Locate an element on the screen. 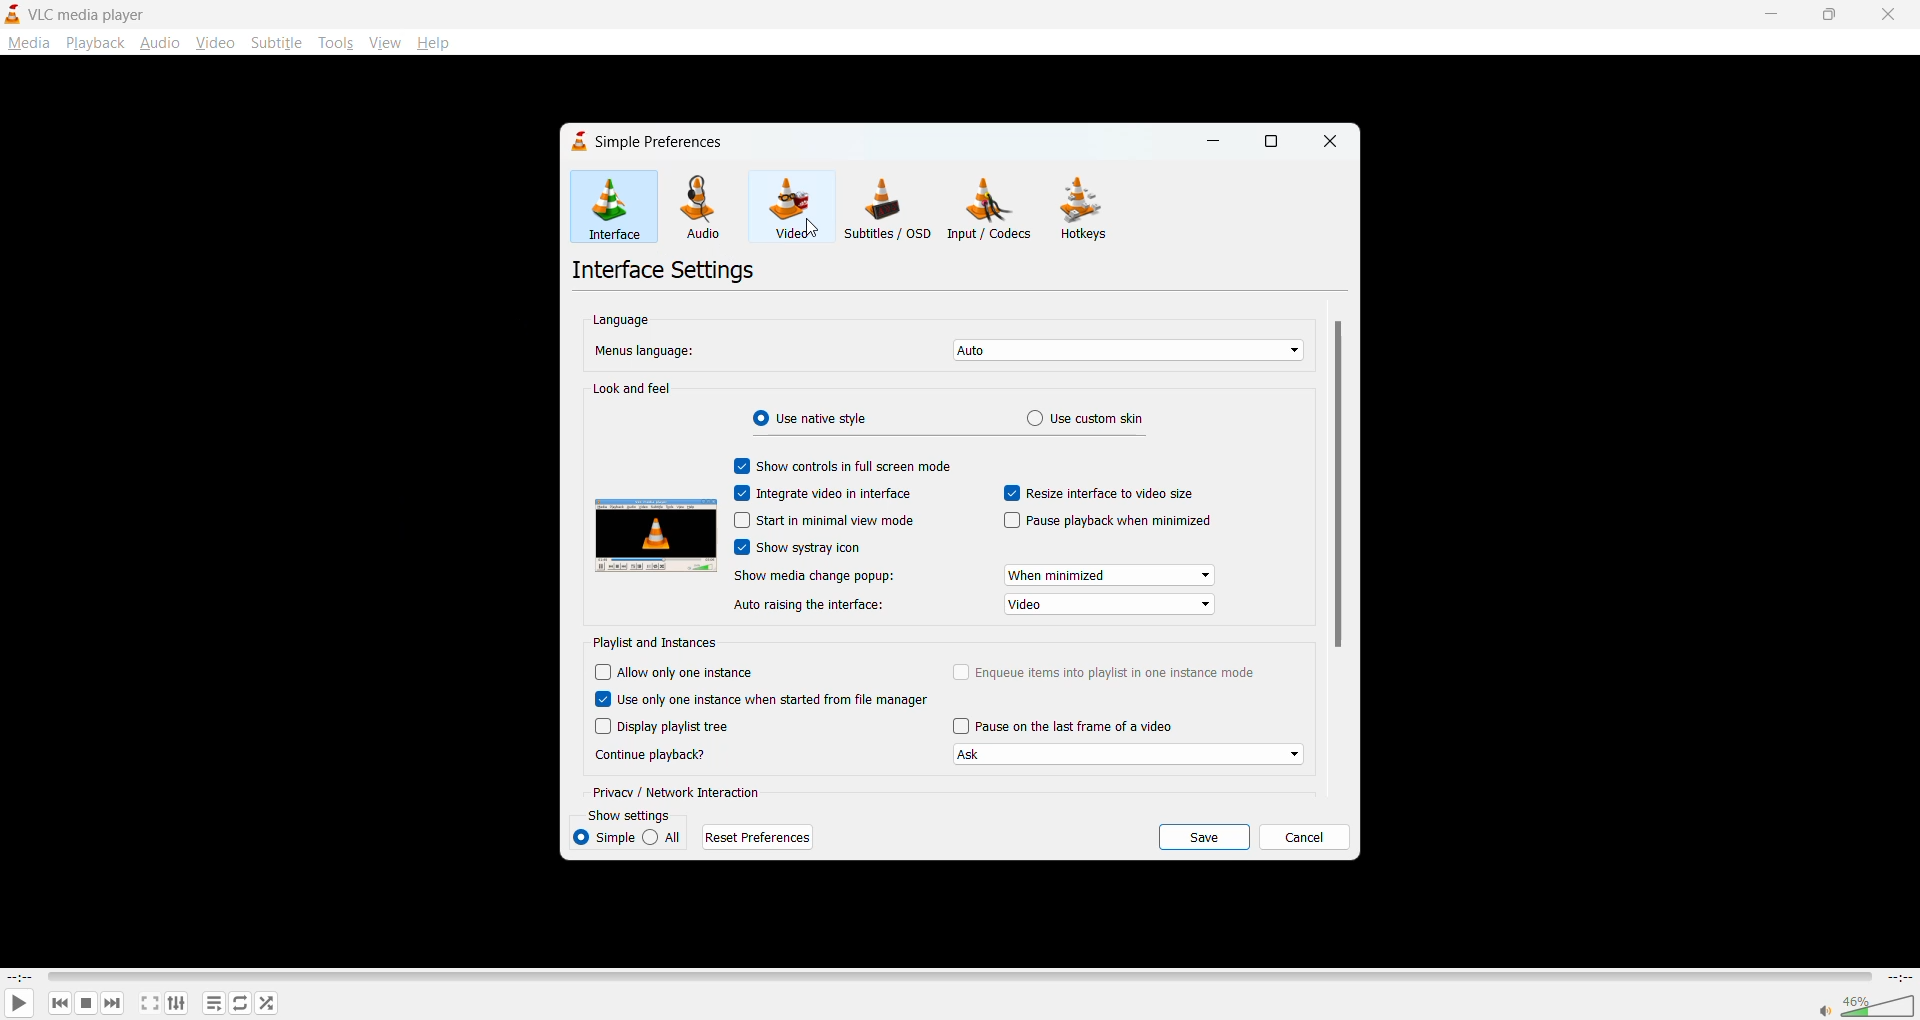  input/codecs is located at coordinates (994, 211).